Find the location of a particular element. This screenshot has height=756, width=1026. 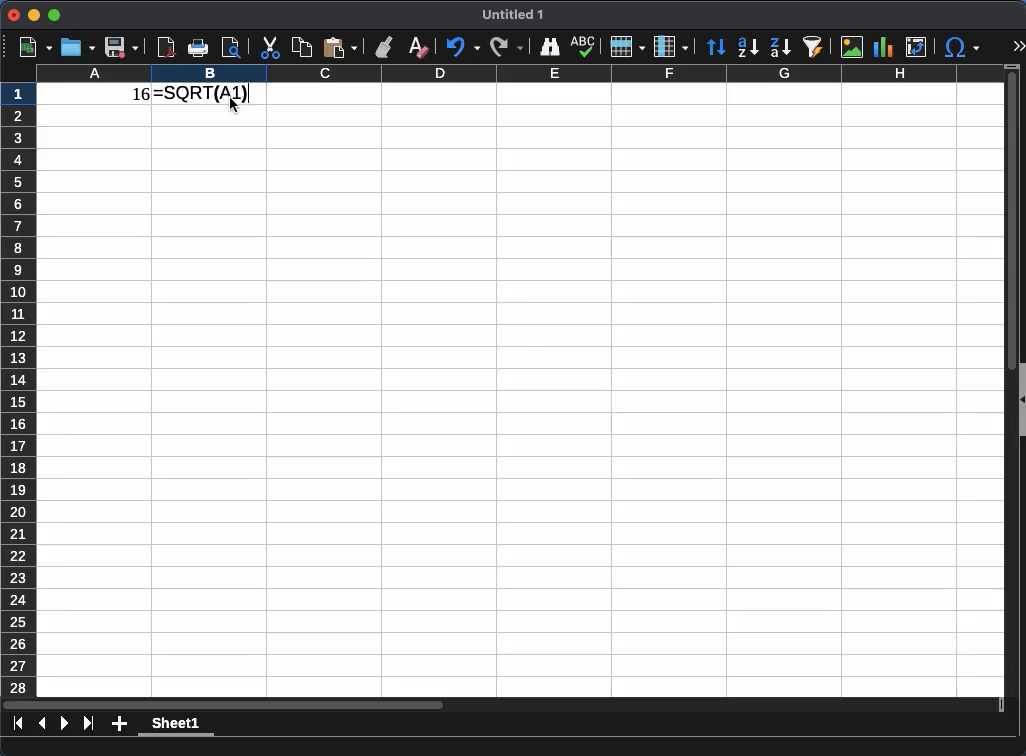

autofilter is located at coordinates (814, 47).